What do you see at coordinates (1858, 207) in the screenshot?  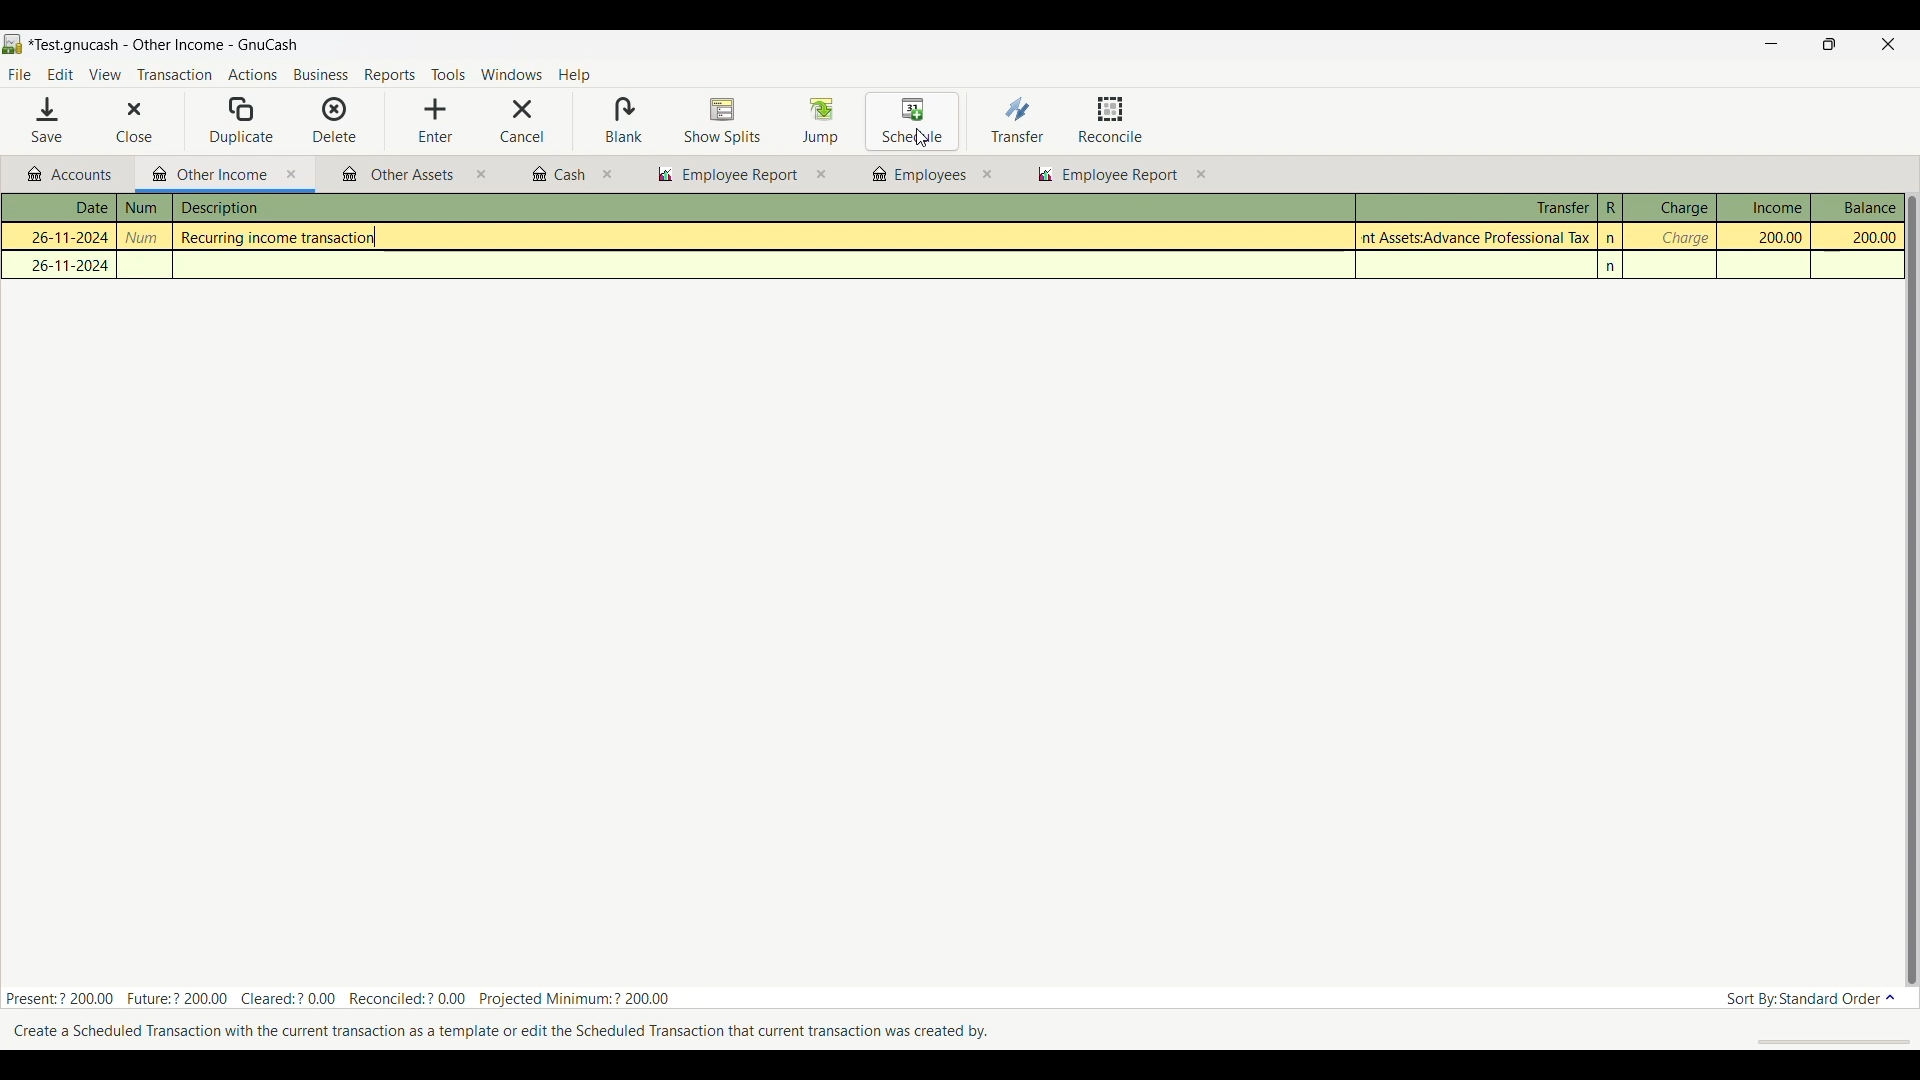 I see `Balance column` at bounding box center [1858, 207].